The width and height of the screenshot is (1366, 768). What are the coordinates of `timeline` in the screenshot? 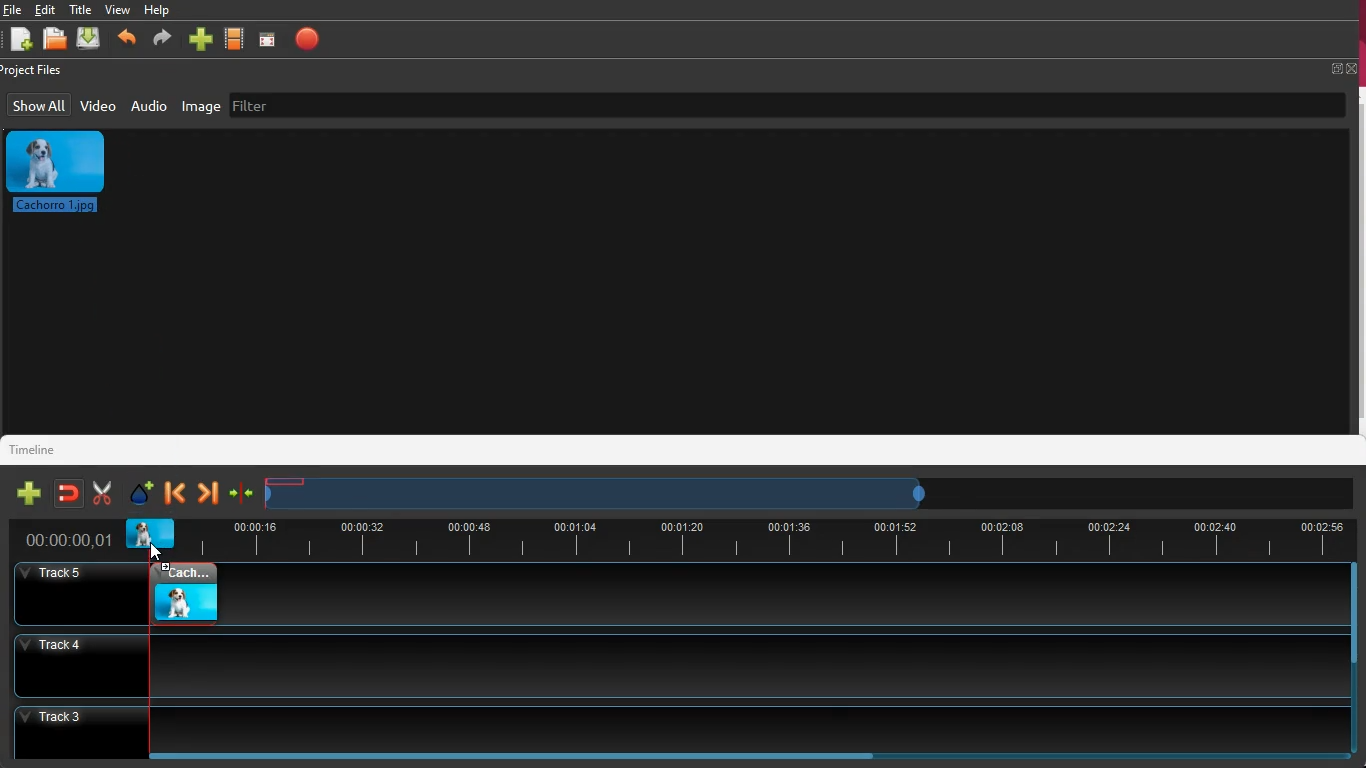 It's located at (38, 451).